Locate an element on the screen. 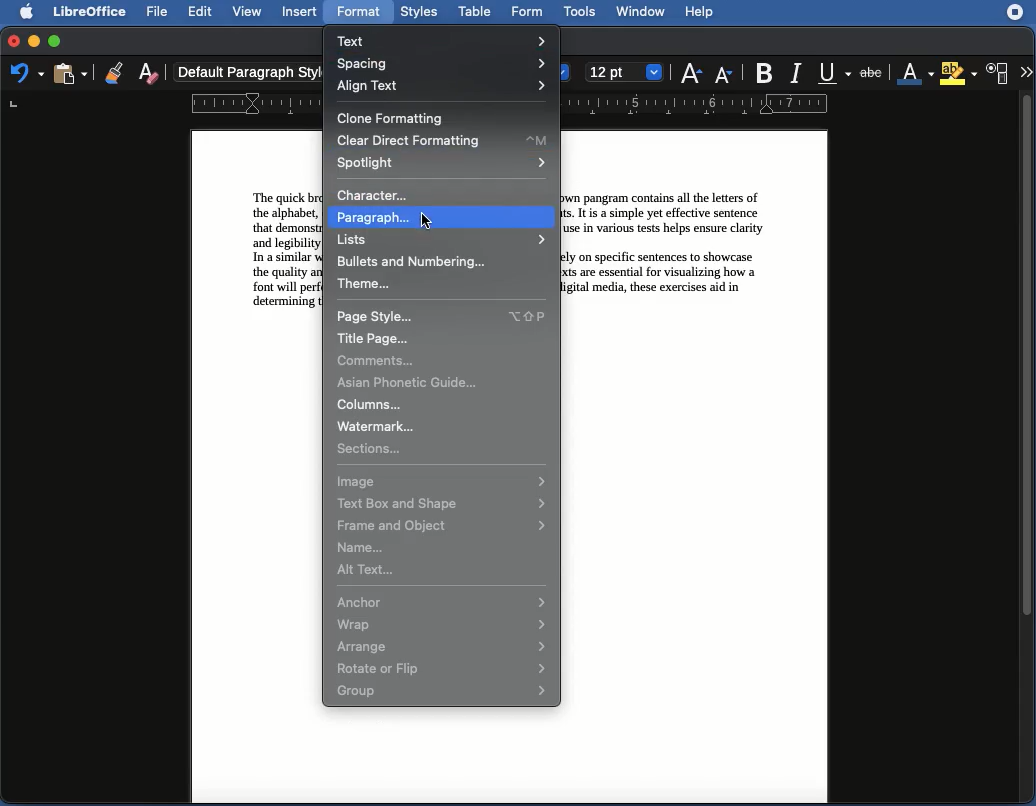  Text box and shape is located at coordinates (444, 505).